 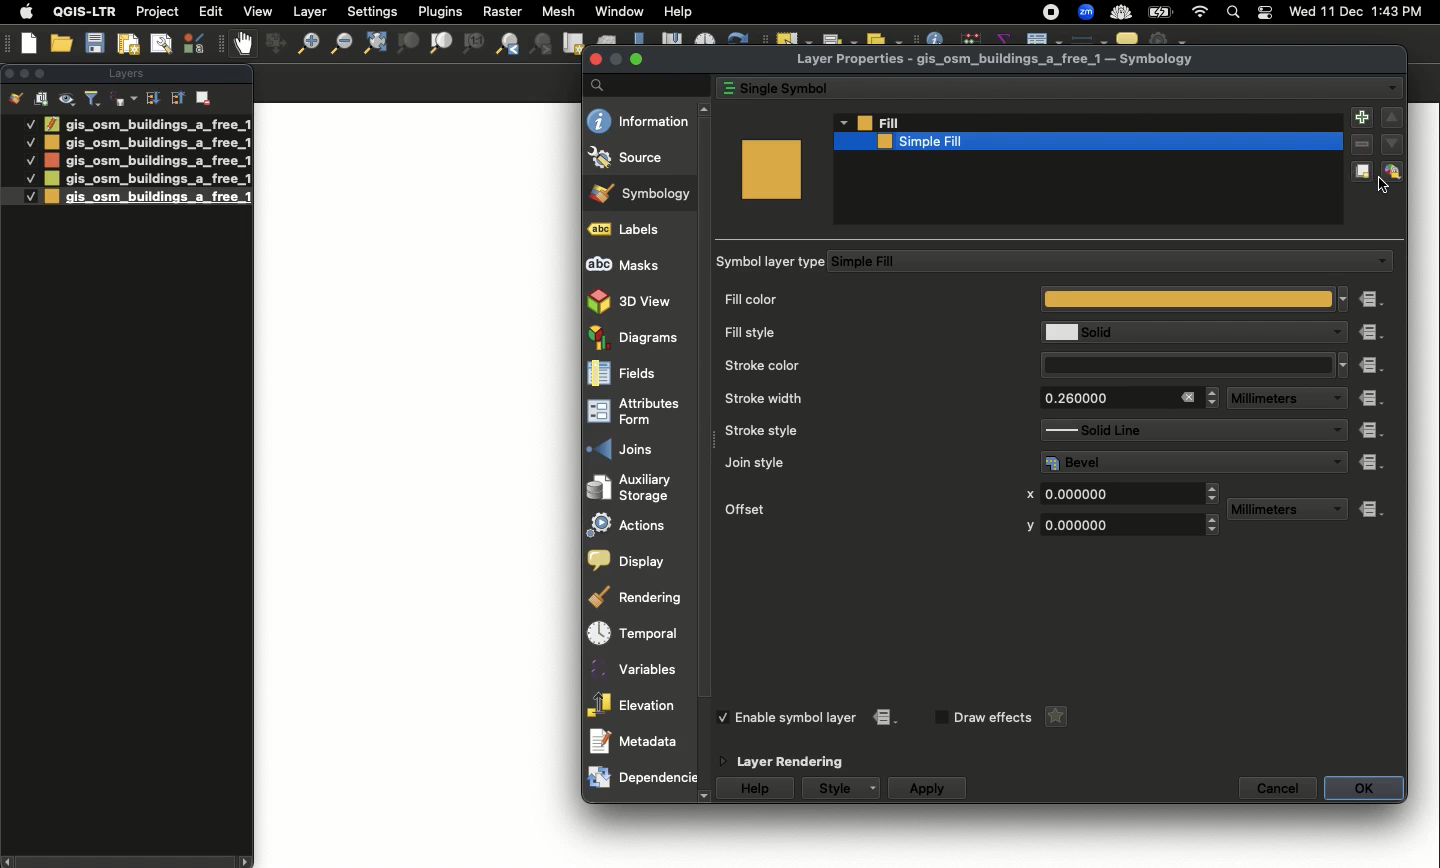 What do you see at coordinates (148, 143) in the screenshot?
I see `gis_osm_buildings_a_free_1` at bounding box center [148, 143].